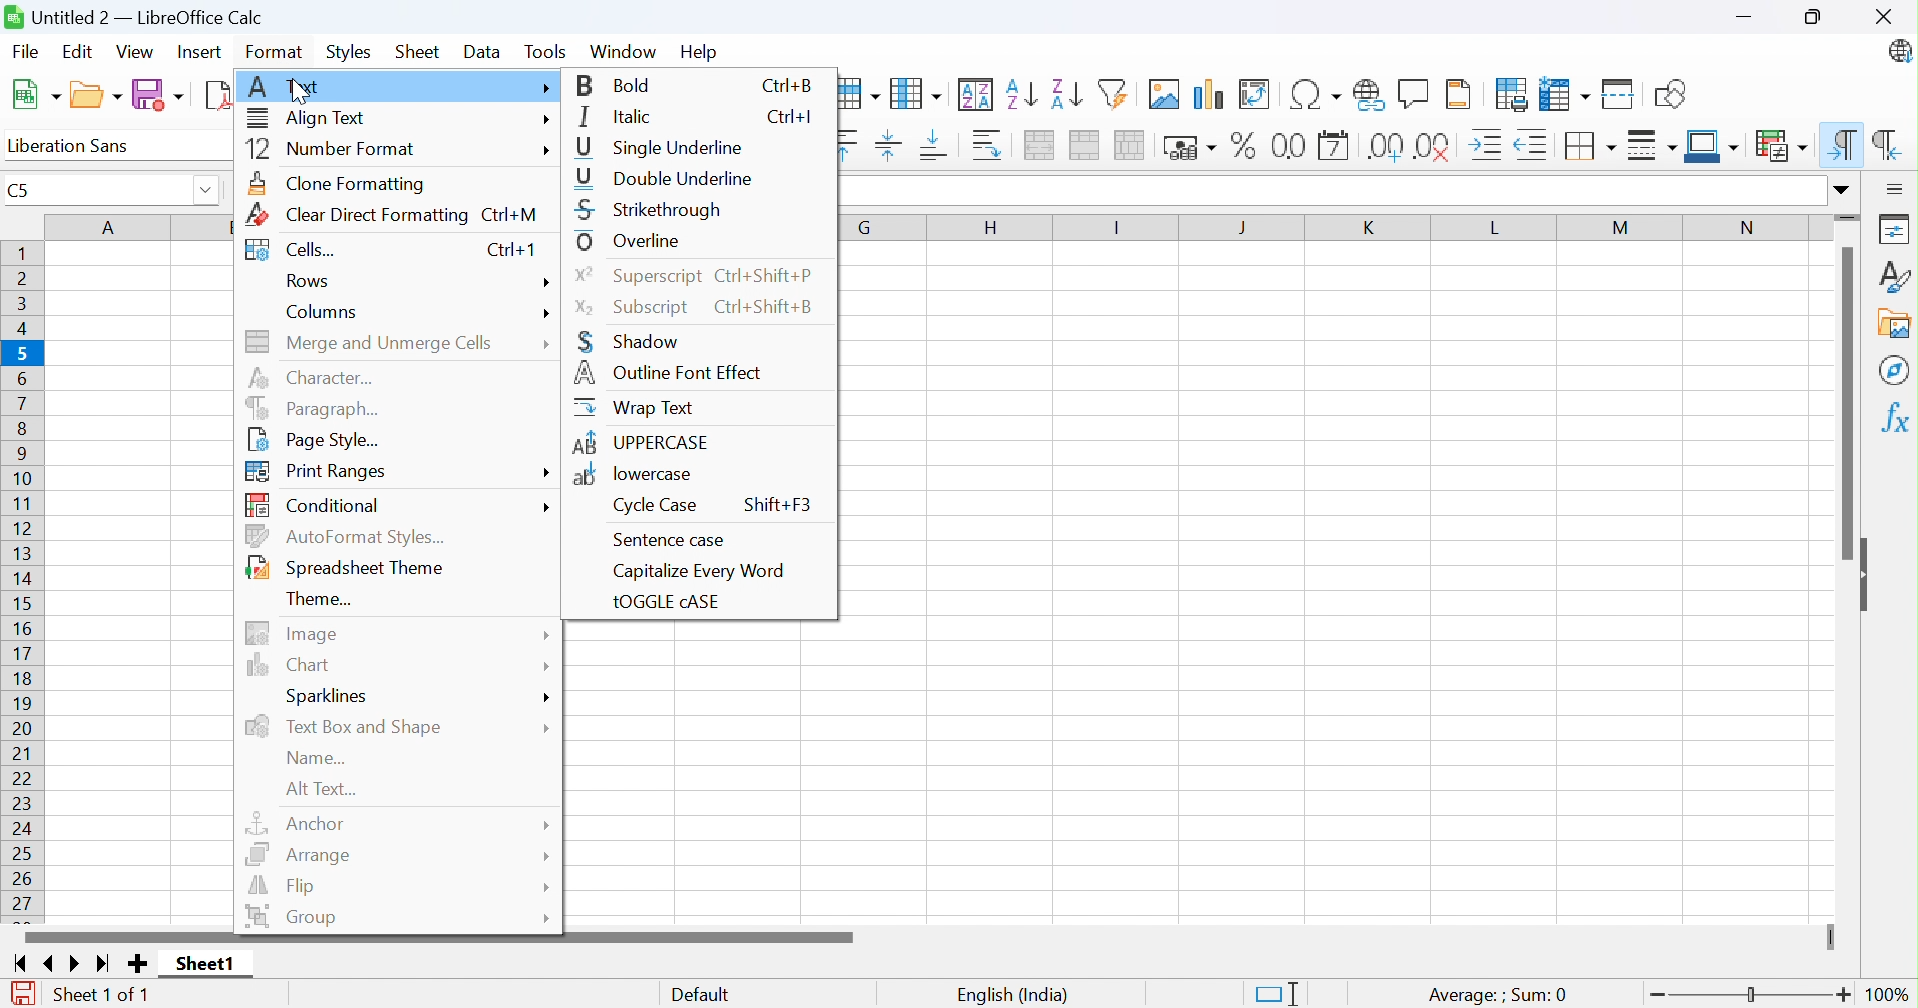  Describe the element at coordinates (621, 50) in the screenshot. I see `Window` at that location.